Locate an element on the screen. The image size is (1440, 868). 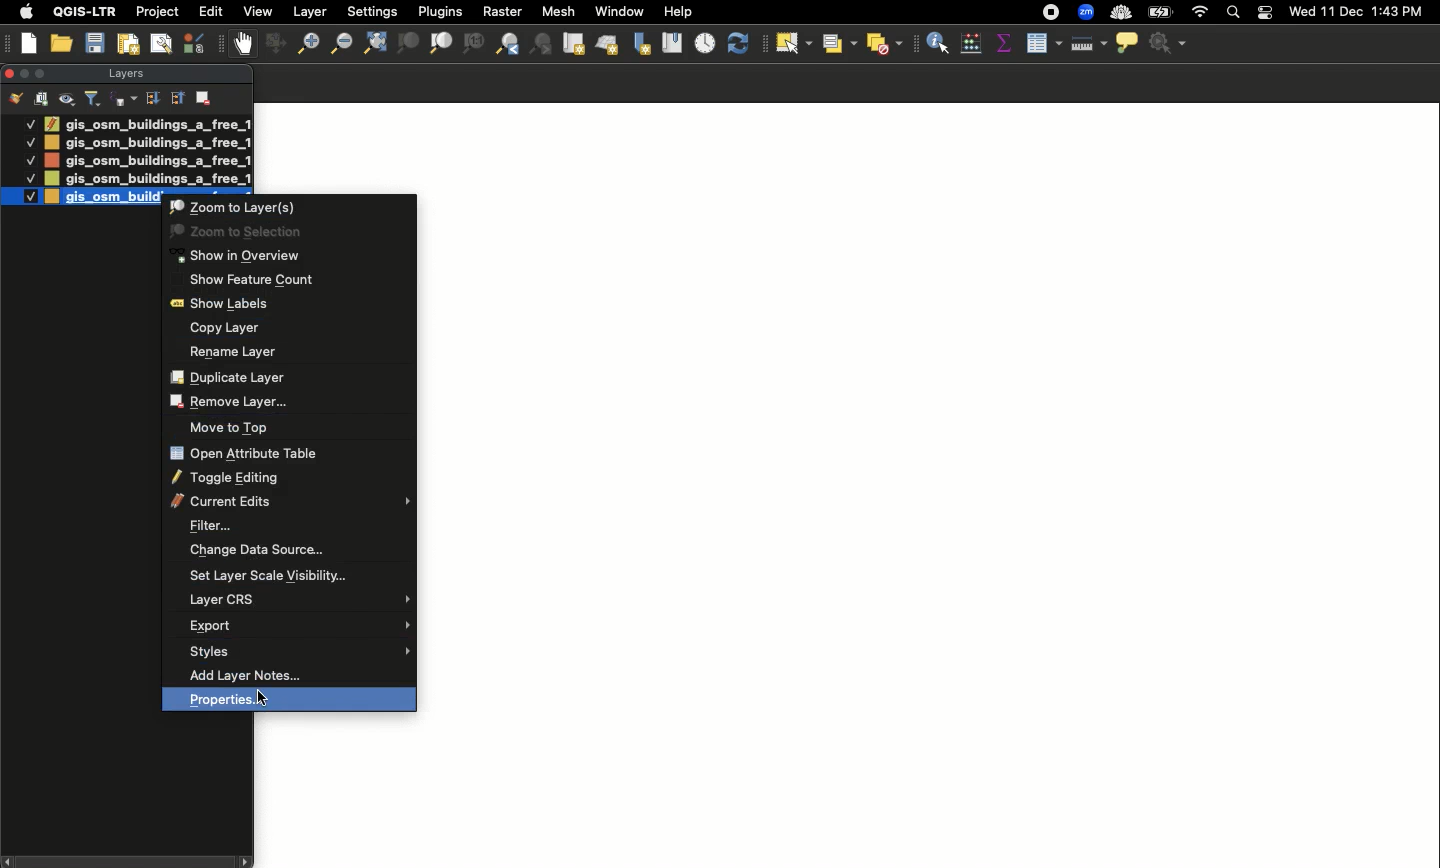
Zoom in selection is located at coordinates (286, 231).